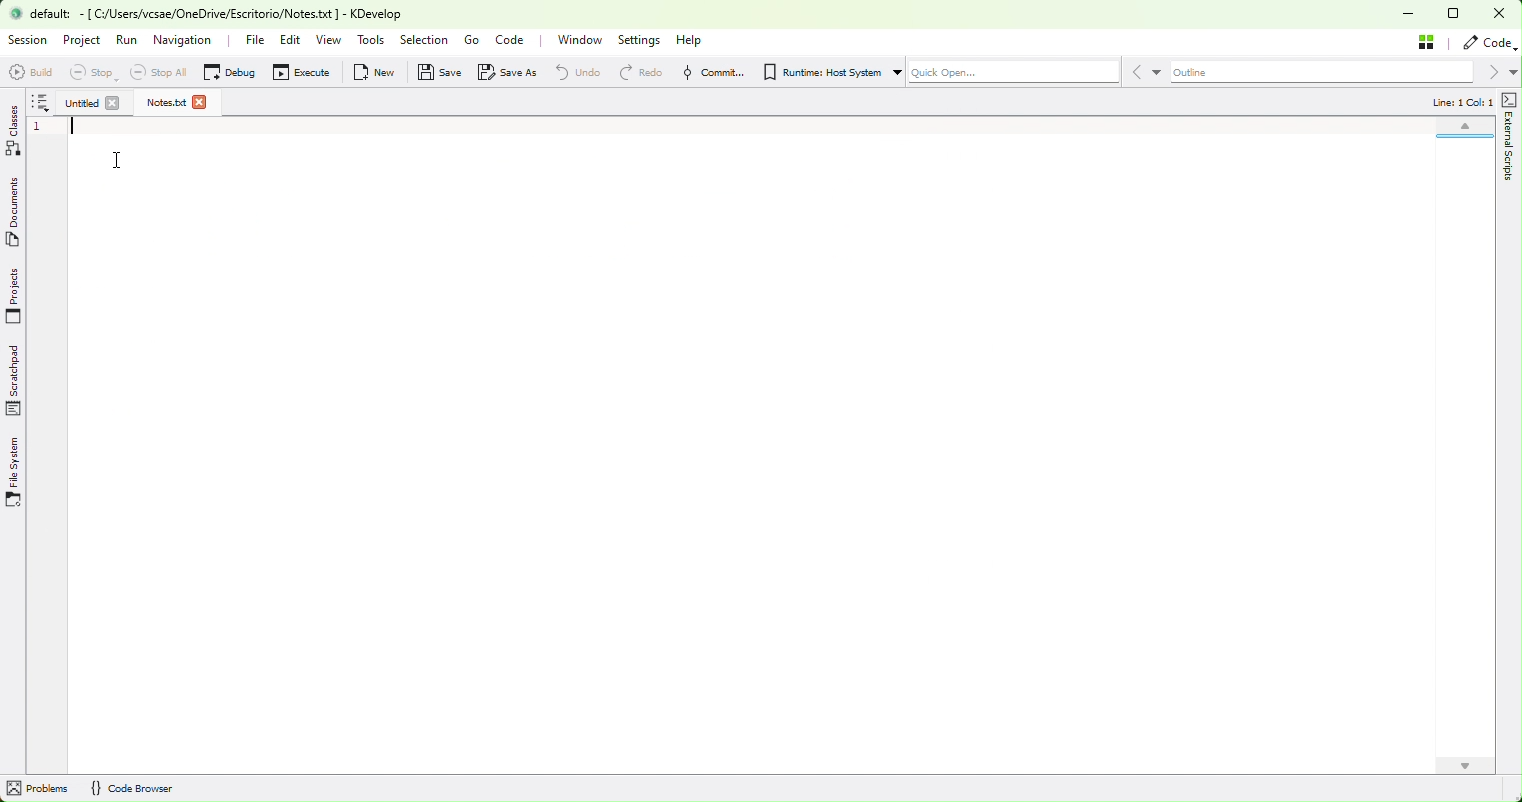  What do you see at coordinates (219, 14) in the screenshot?
I see `default: - [ C:/Users/vcsae/OneDrive/Escritorio/Notes.txt ] - KDevelop` at bounding box center [219, 14].